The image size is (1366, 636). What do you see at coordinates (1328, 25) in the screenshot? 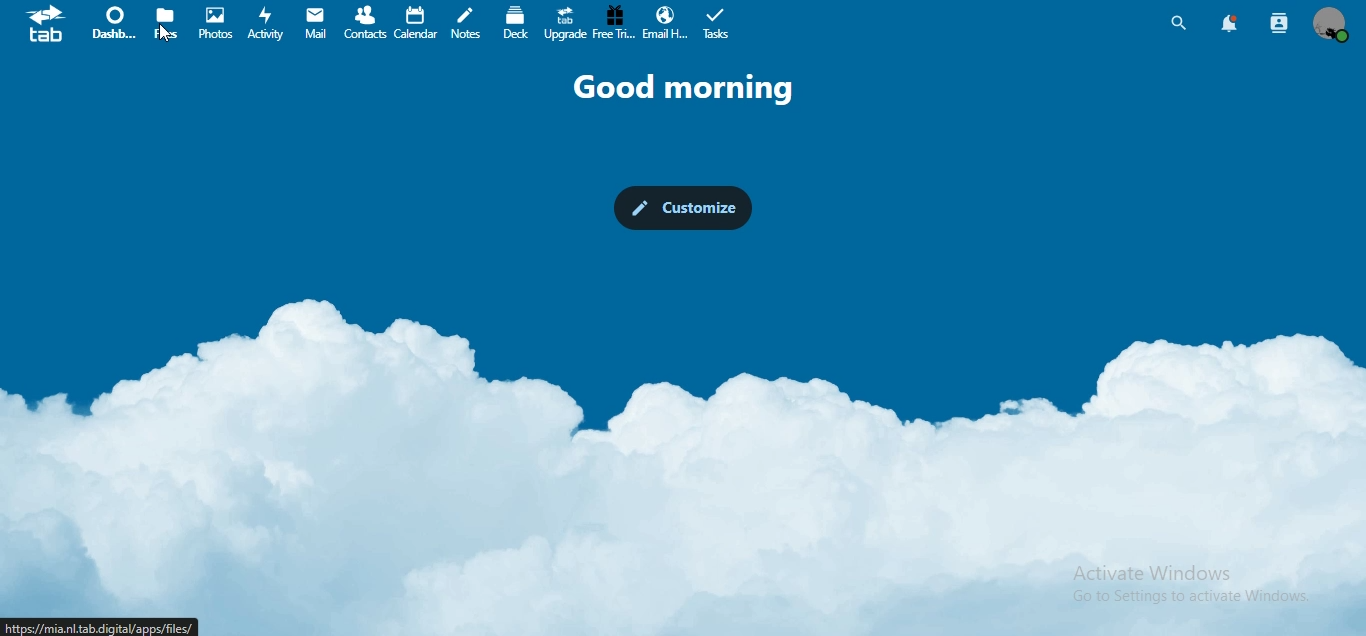
I see `view profile` at bounding box center [1328, 25].